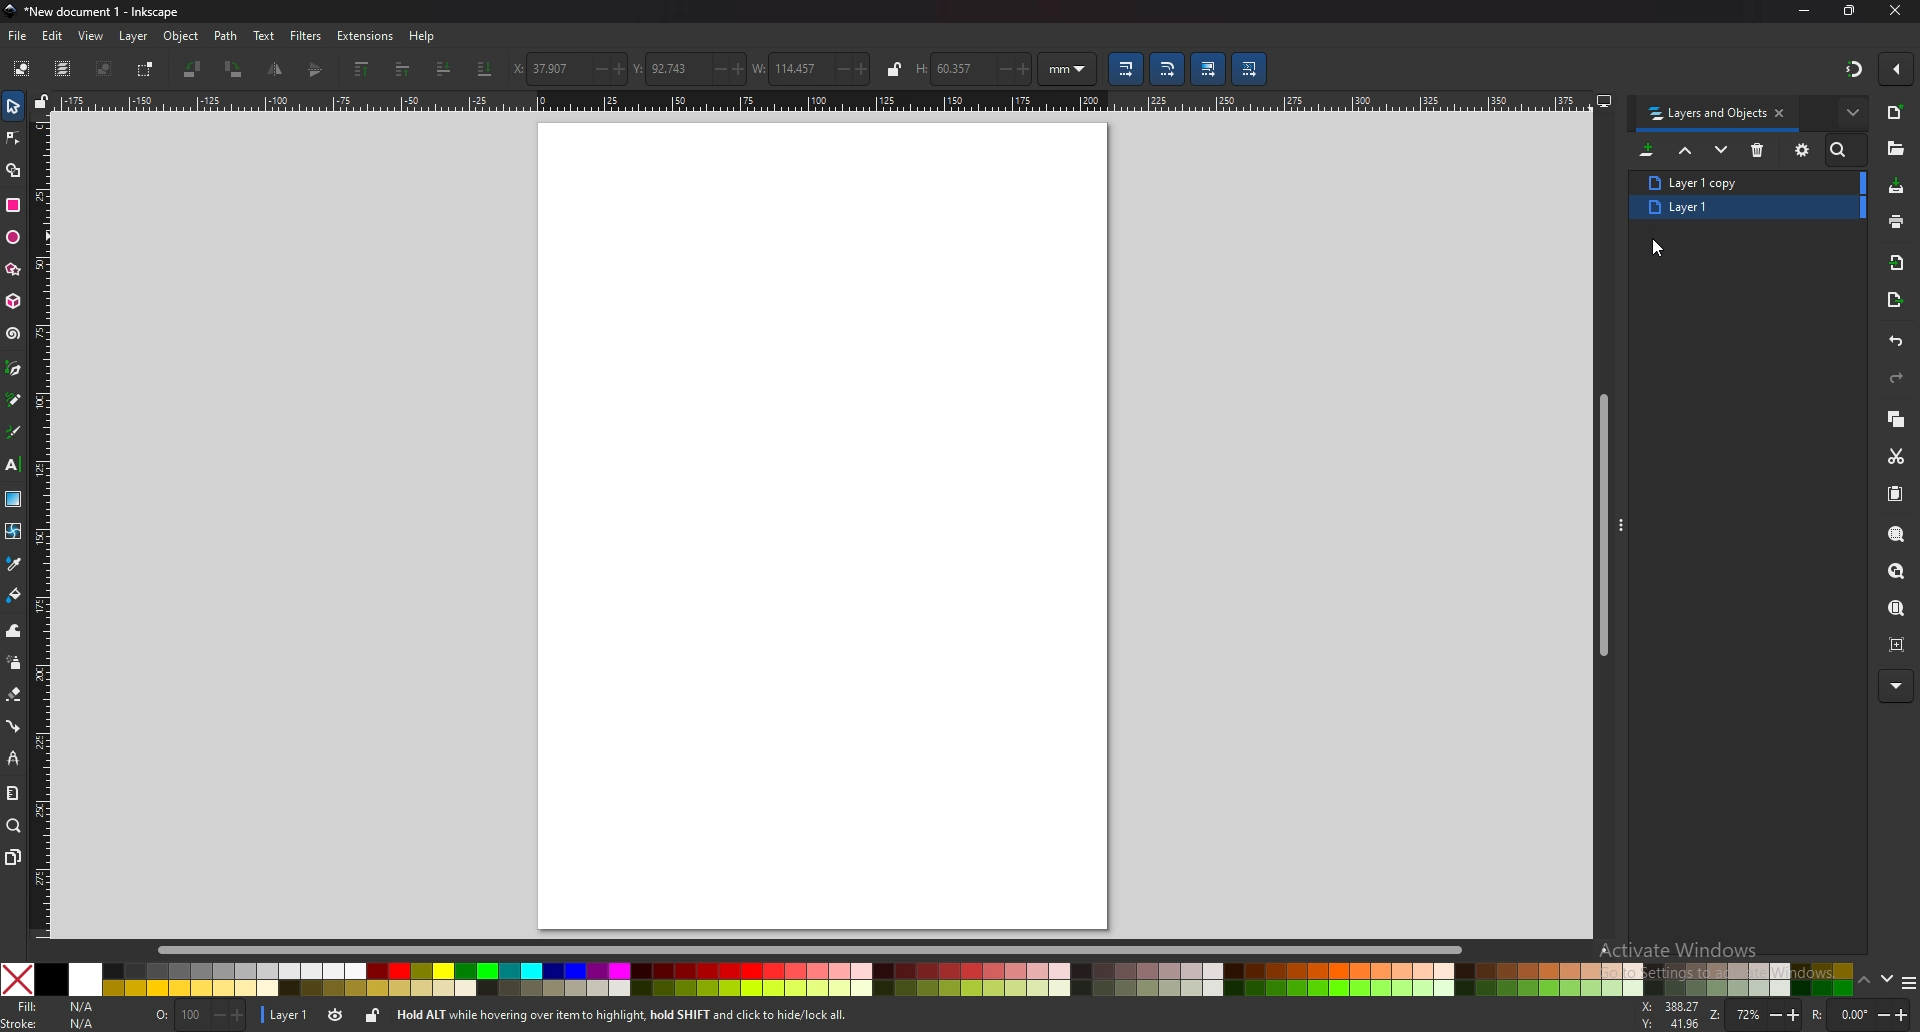 This screenshot has height=1032, width=1920. What do you see at coordinates (1069, 68) in the screenshot?
I see `unit` at bounding box center [1069, 68].